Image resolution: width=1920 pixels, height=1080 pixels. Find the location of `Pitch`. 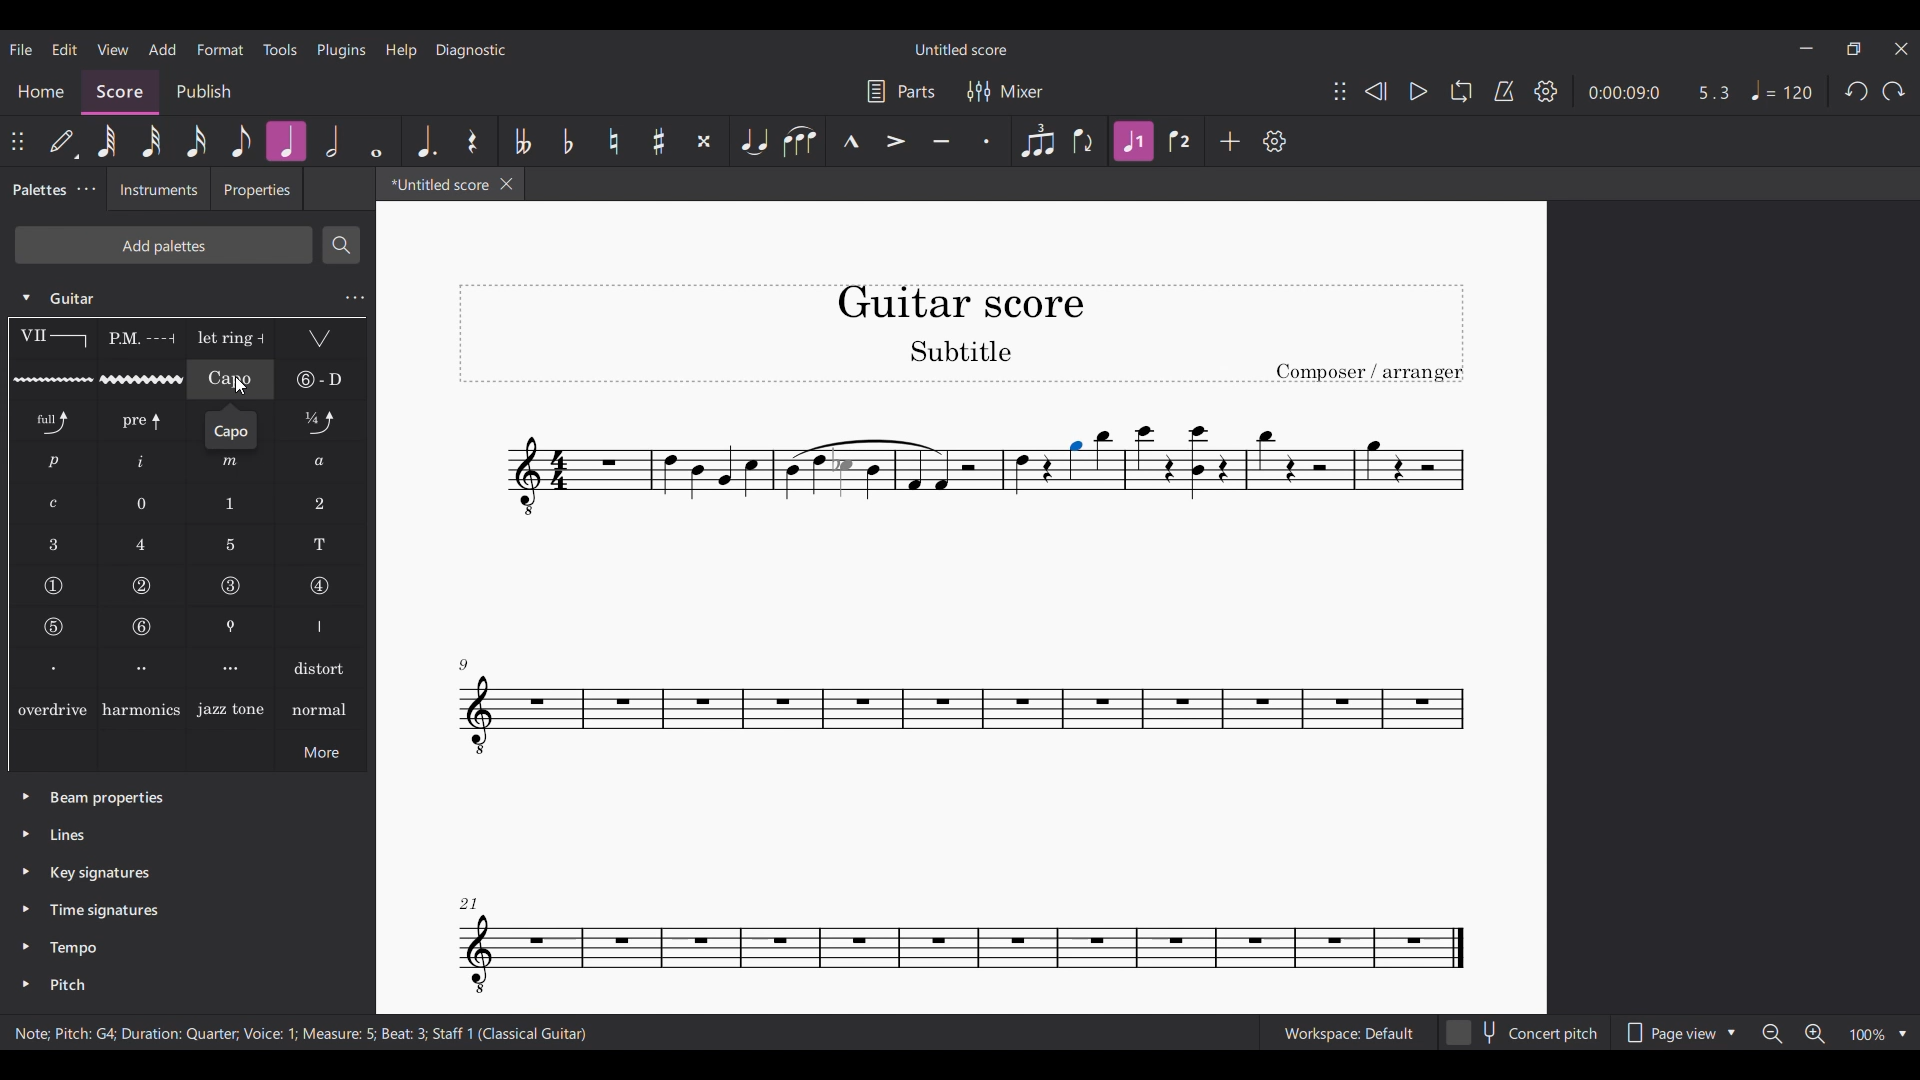

Pitch is located at coordinates (66, 985).